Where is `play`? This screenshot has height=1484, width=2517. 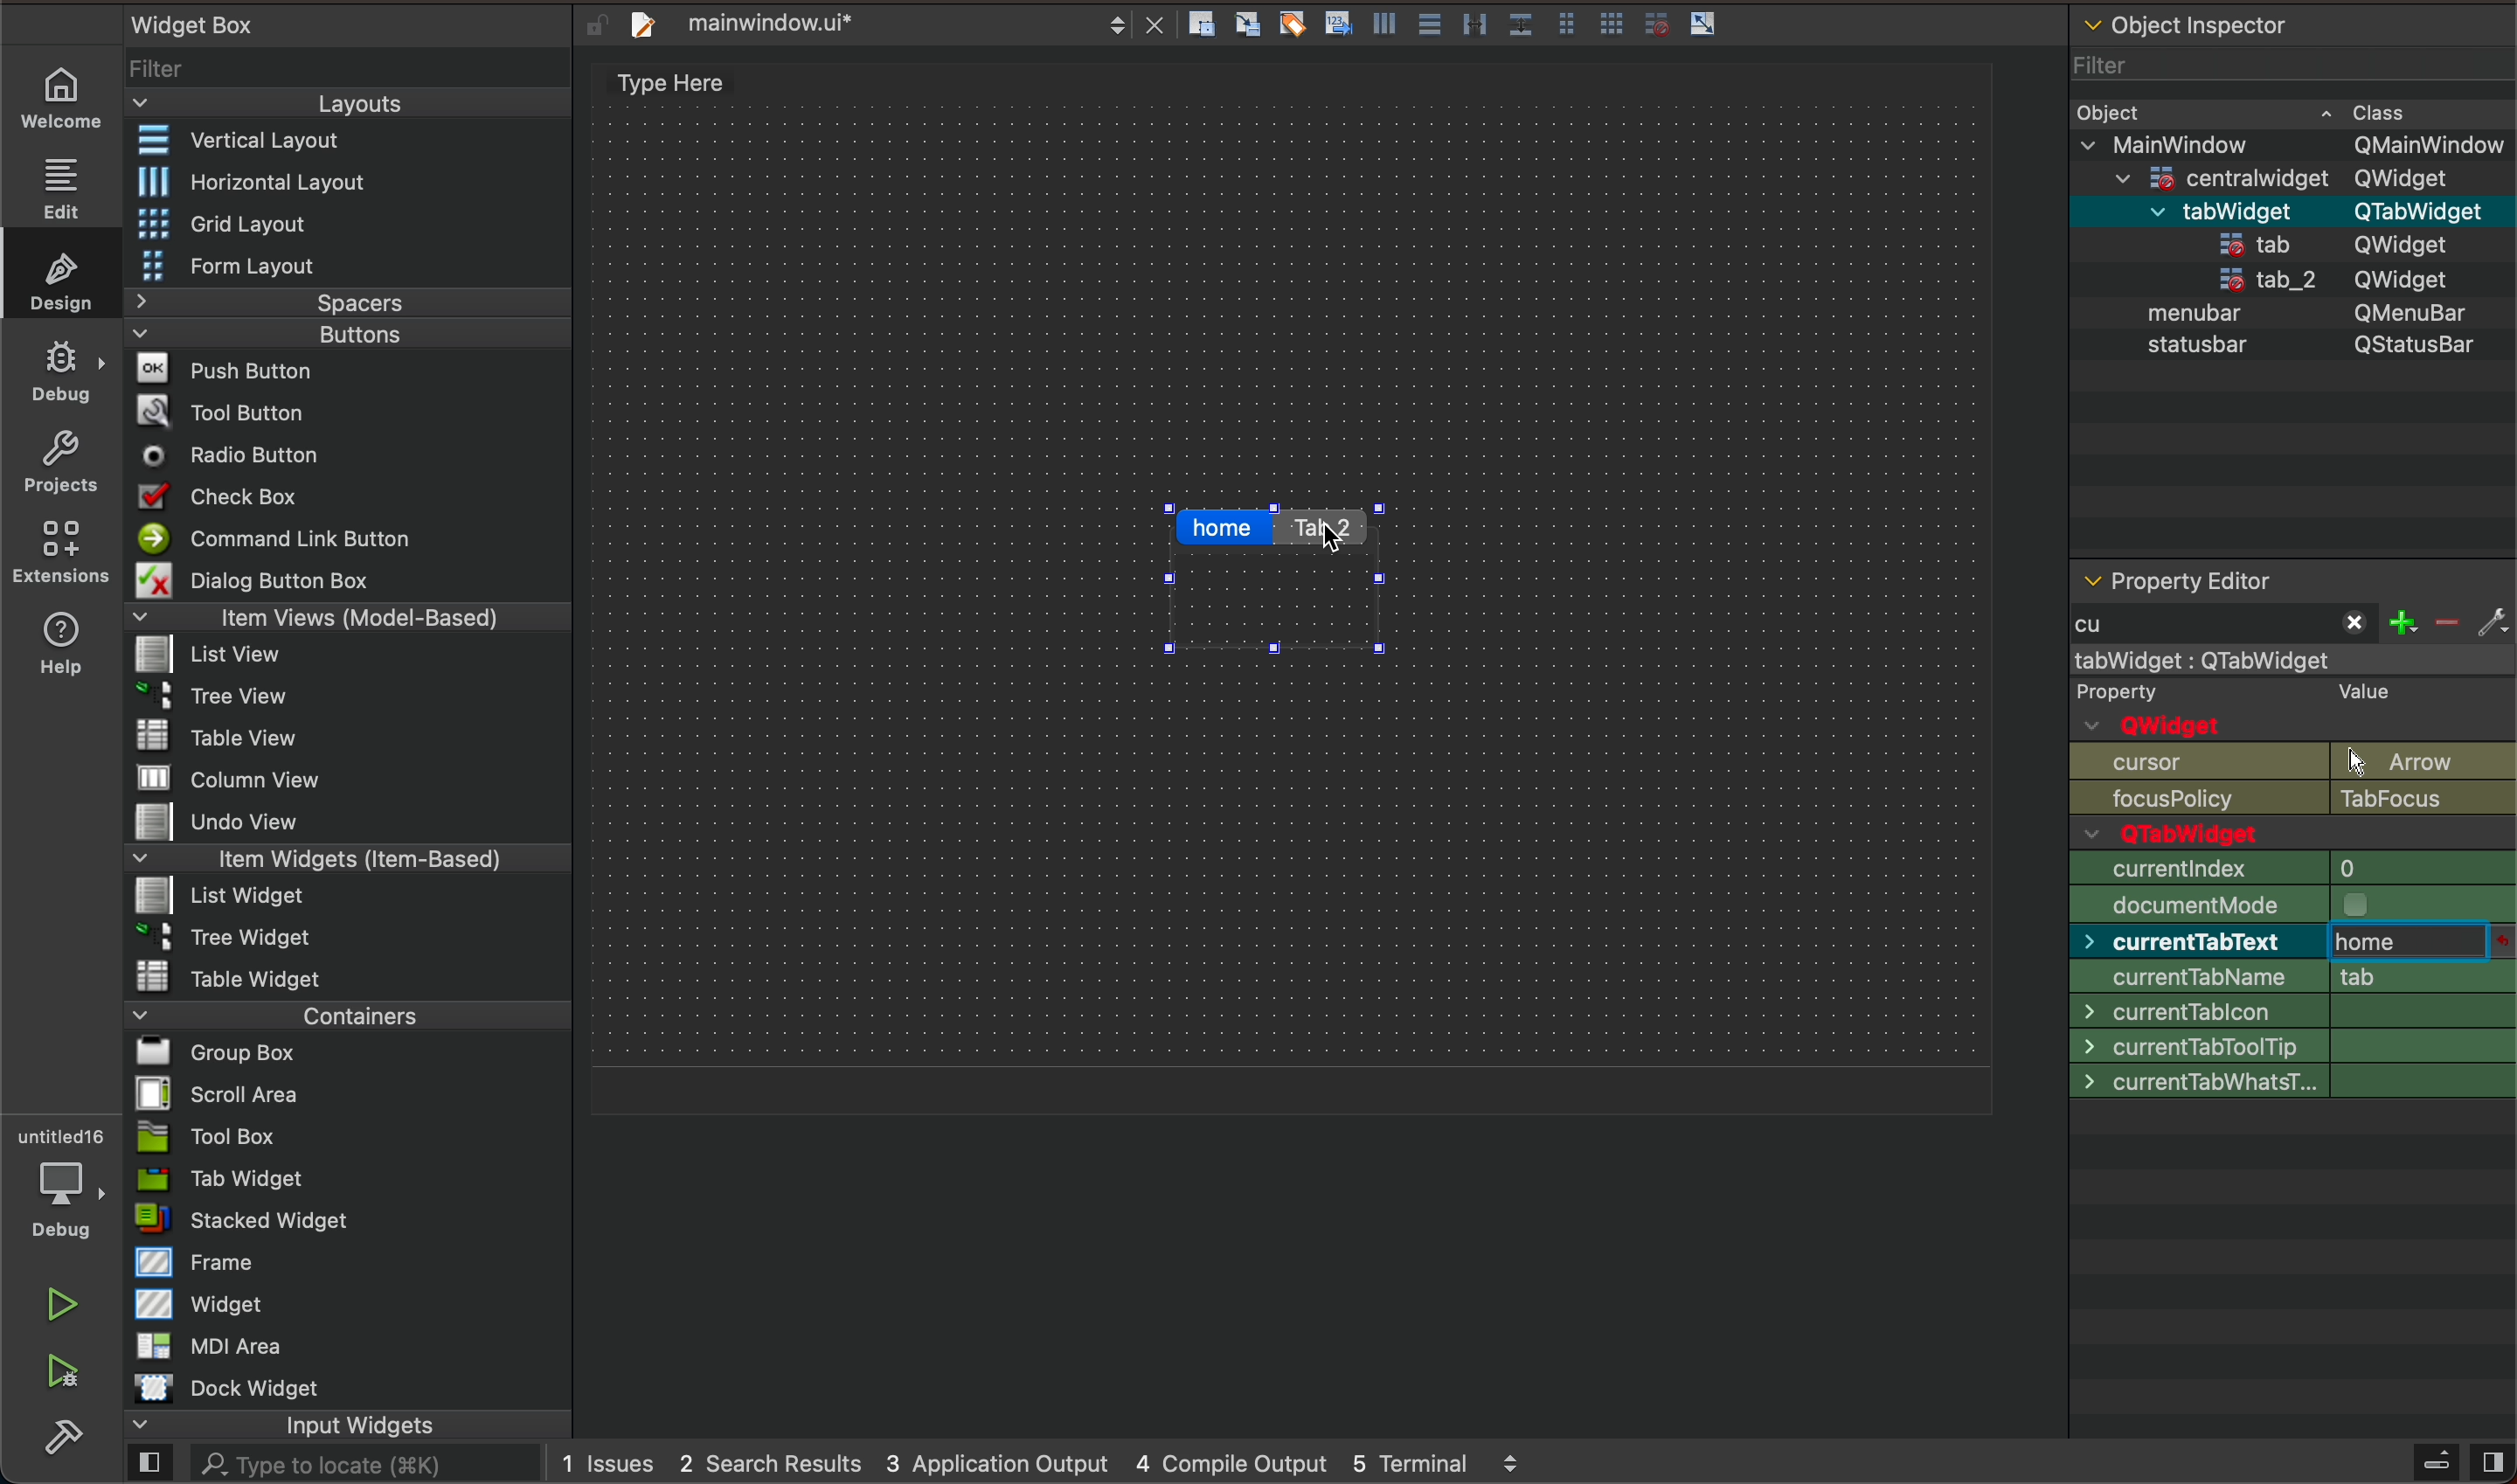 play is located at coordinates (61, 1308).